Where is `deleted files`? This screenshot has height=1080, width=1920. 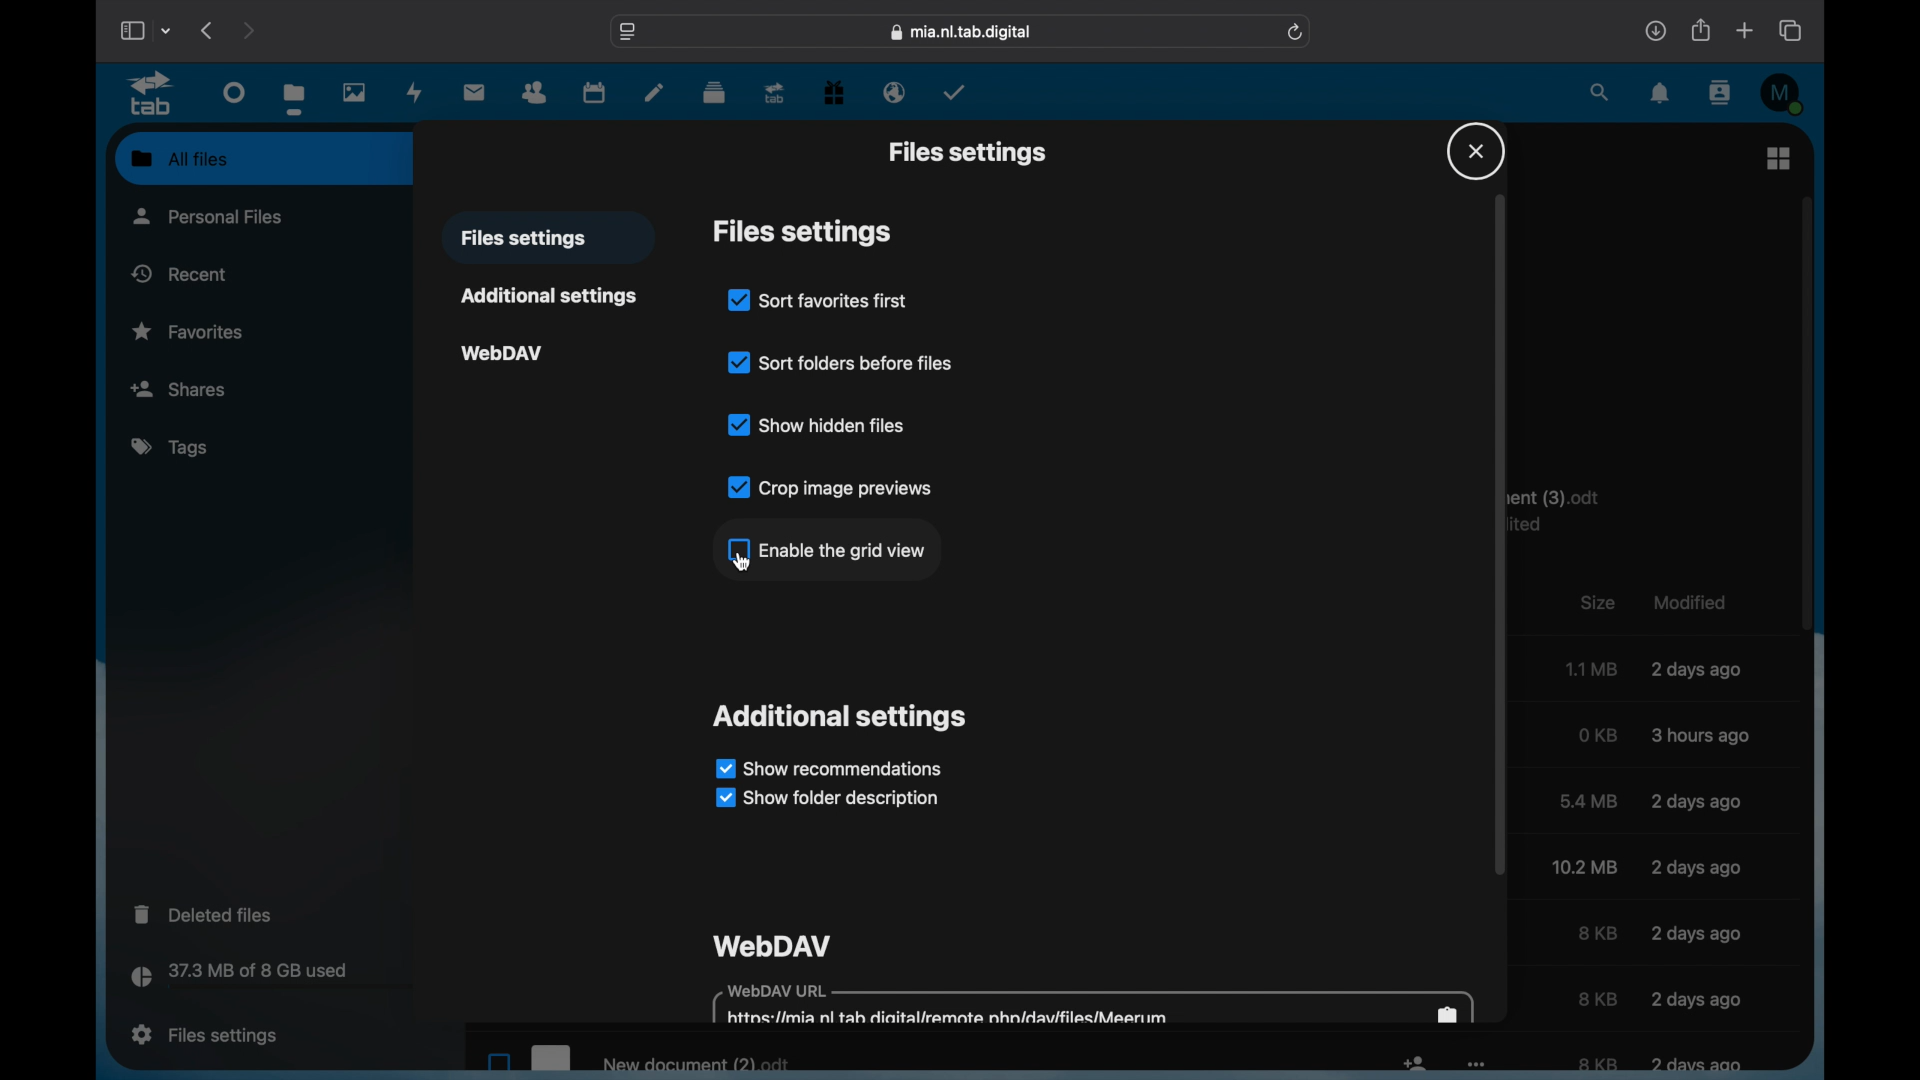
deleted files is located at coordinates (205, 913).